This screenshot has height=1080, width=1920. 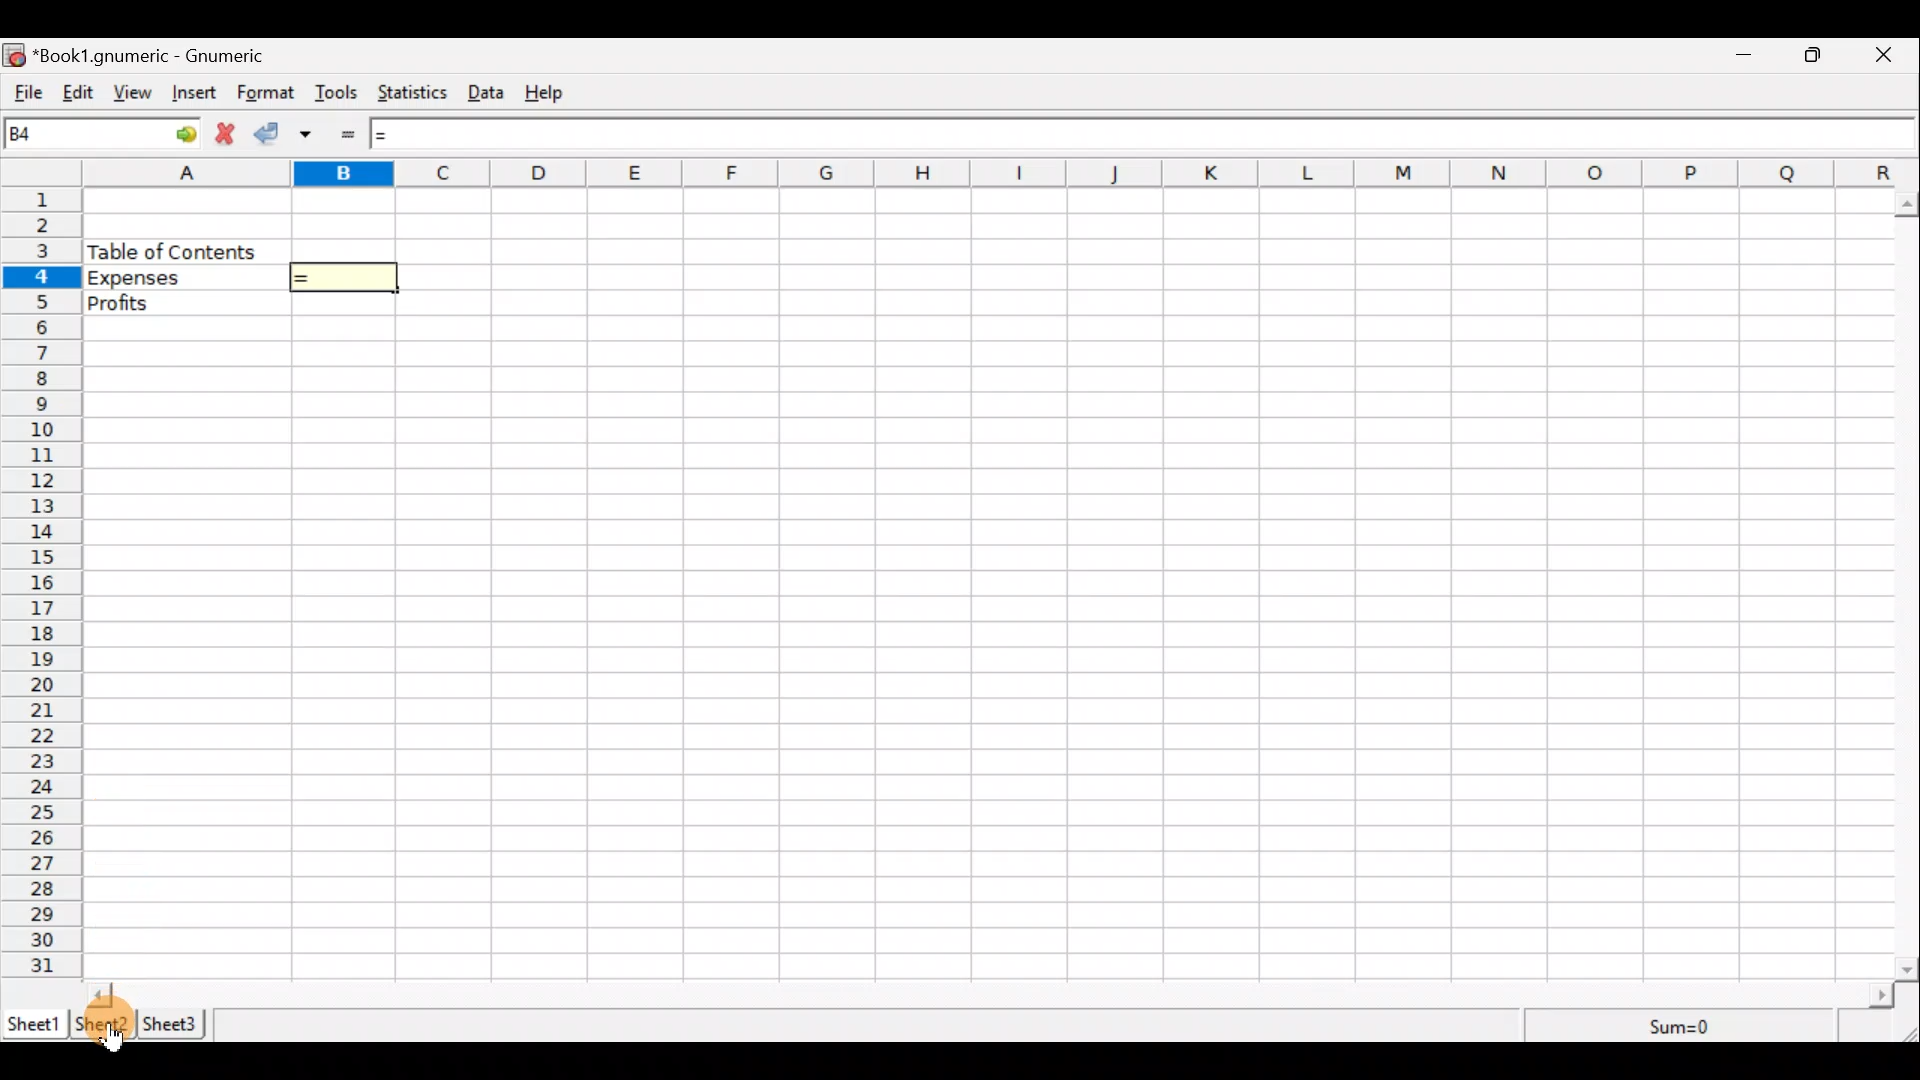 What do you see at coordinates (138, 93) in the screenshot?
I see `View` at bounding box center [138, 93].